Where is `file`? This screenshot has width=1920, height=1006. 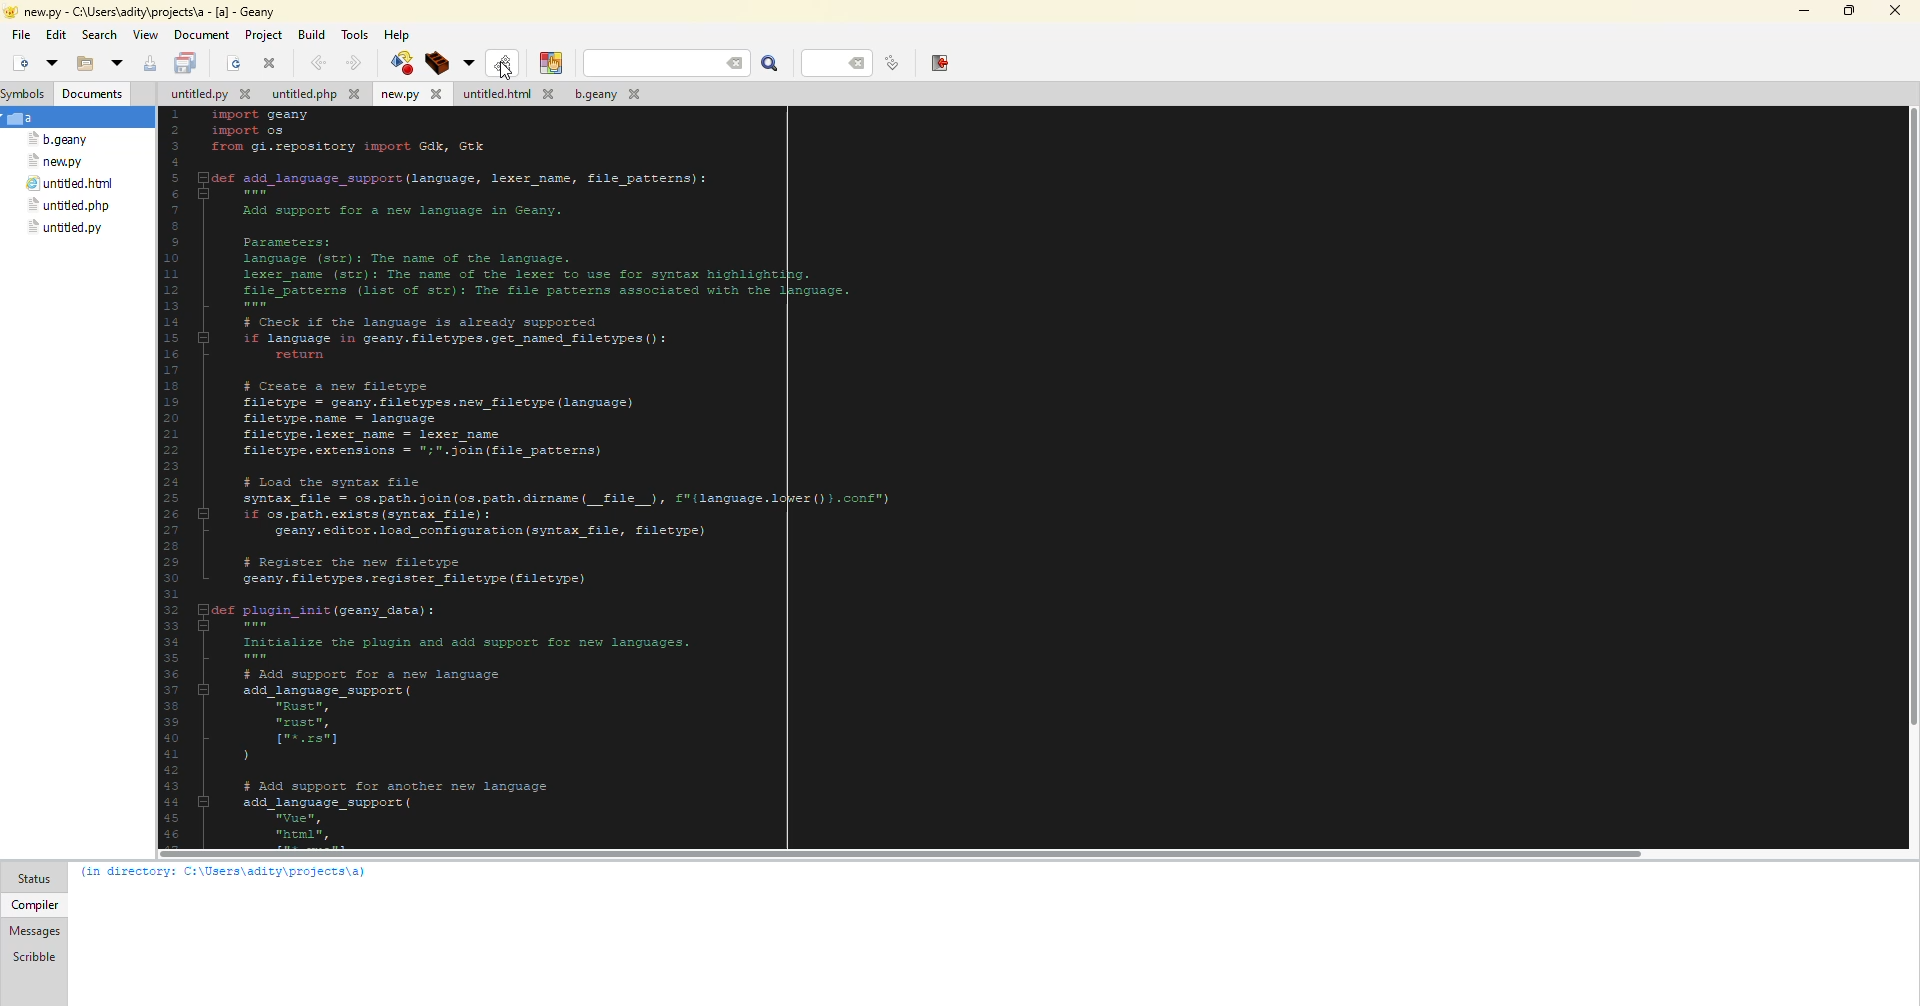
file is located at coordinates (506, 94).